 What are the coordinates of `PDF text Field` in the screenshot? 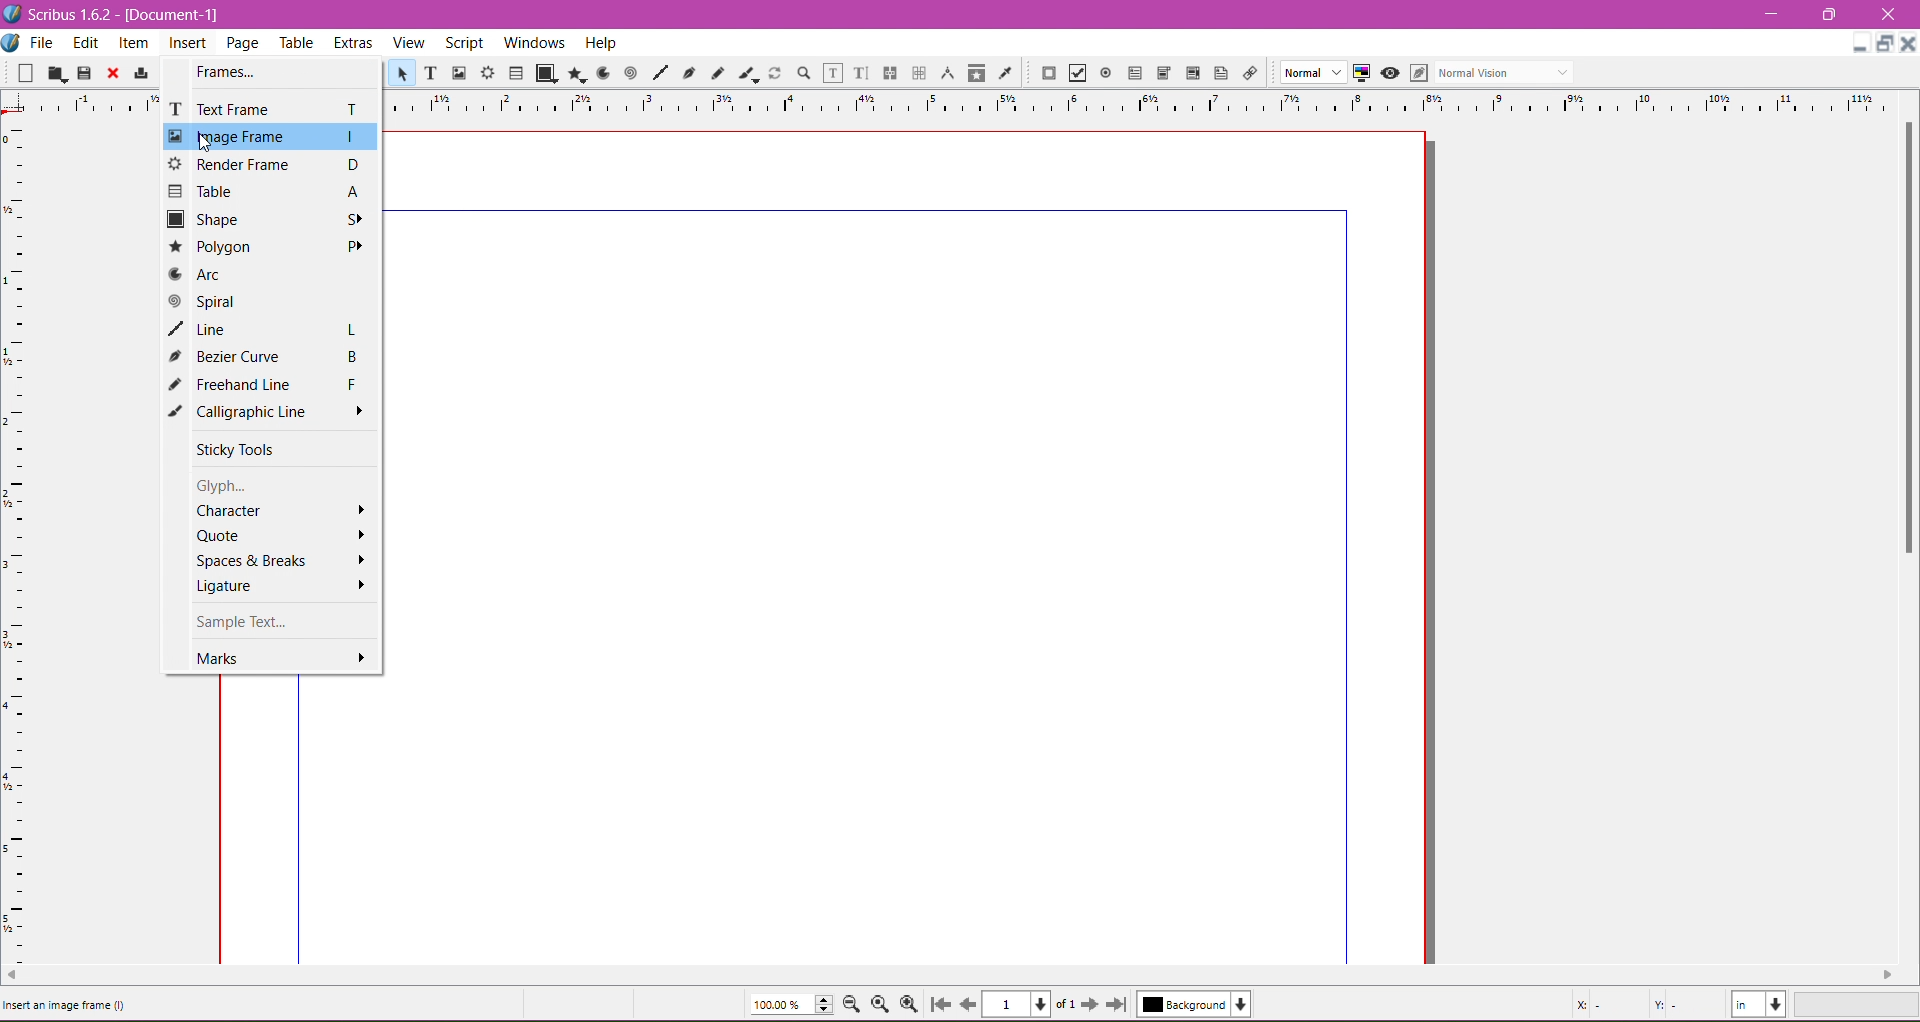 It's located at (1135, 73).